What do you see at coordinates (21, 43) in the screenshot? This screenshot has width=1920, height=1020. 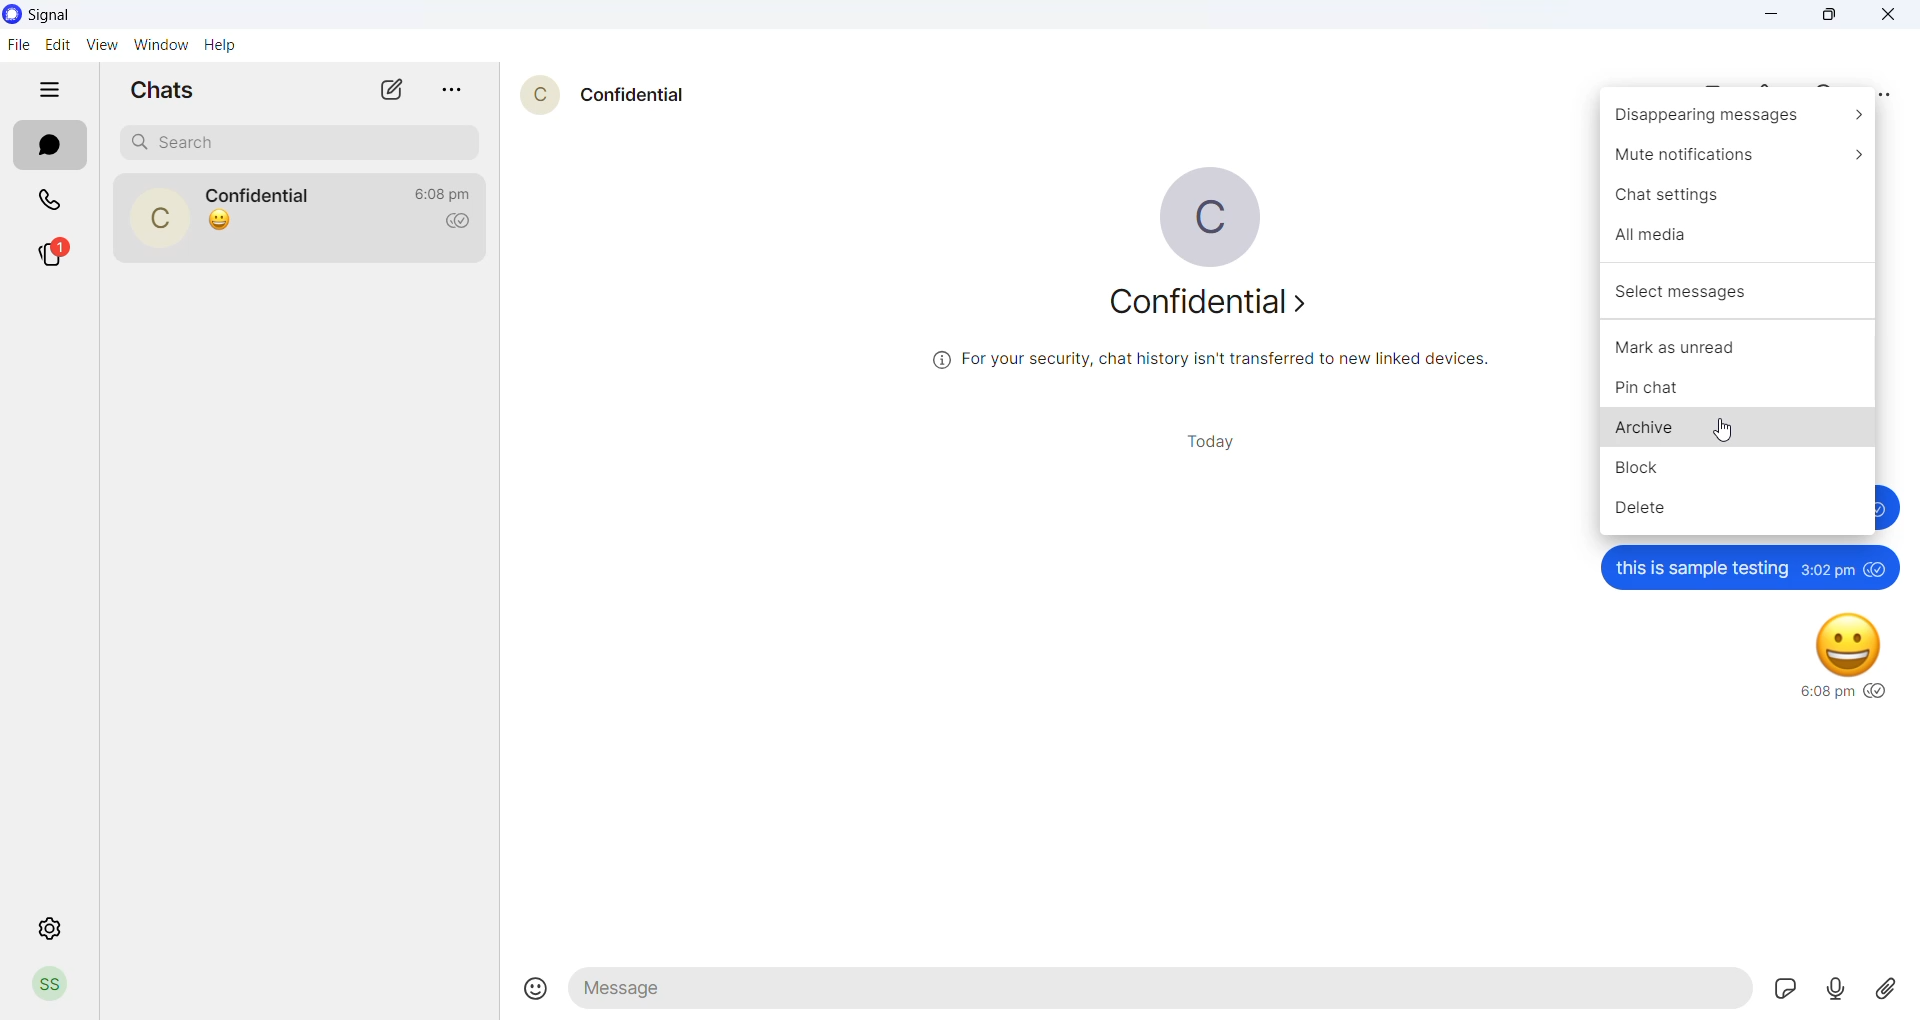 I see `file` at bounding box center [21, 43].